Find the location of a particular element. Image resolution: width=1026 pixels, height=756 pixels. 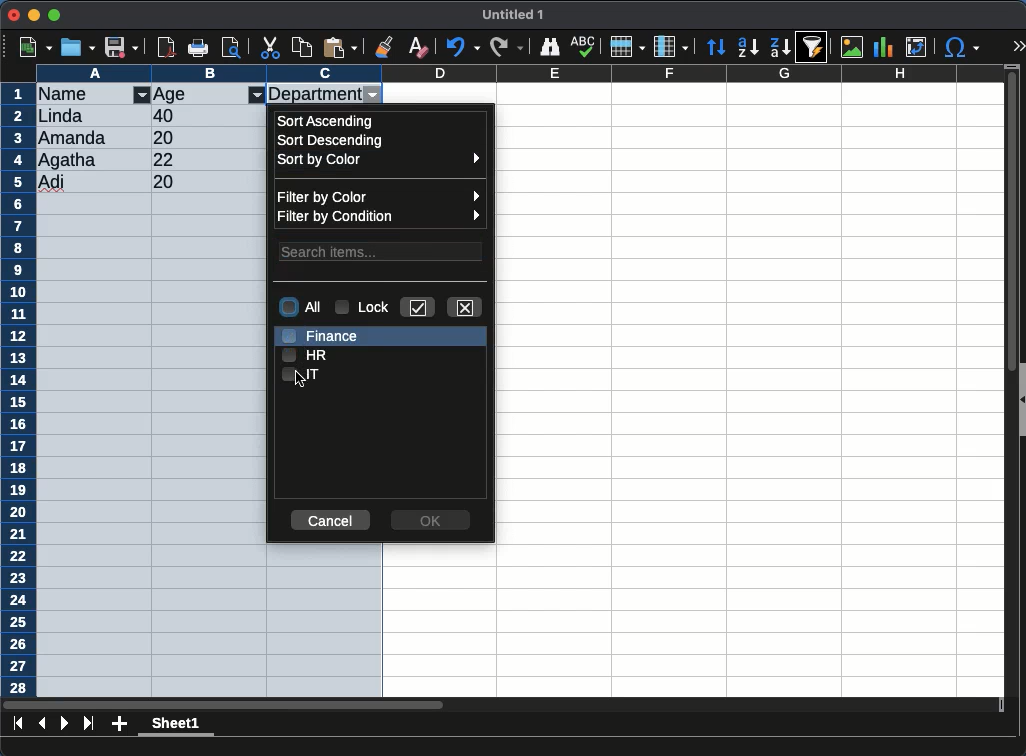

untitled 1 is located at coordinates (514, 15).